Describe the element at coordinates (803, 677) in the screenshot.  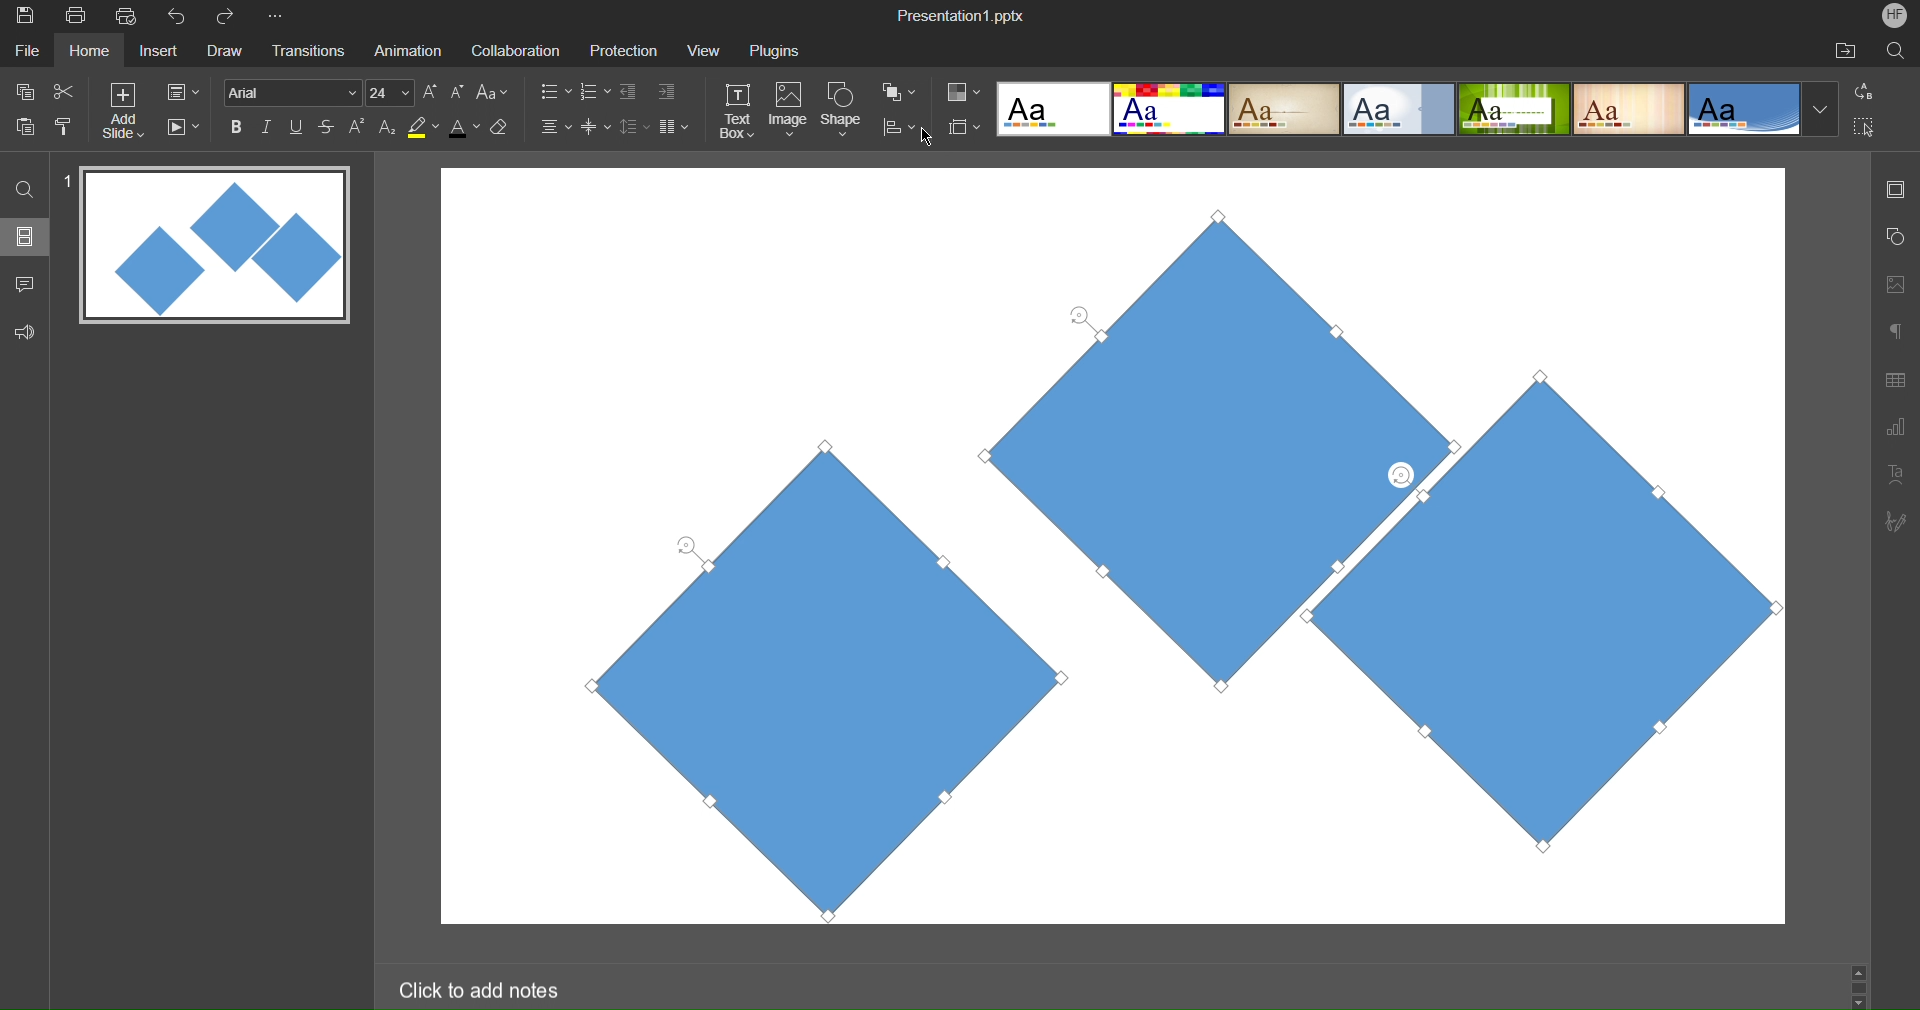
I see `Shape 1 (selected)` at that location.